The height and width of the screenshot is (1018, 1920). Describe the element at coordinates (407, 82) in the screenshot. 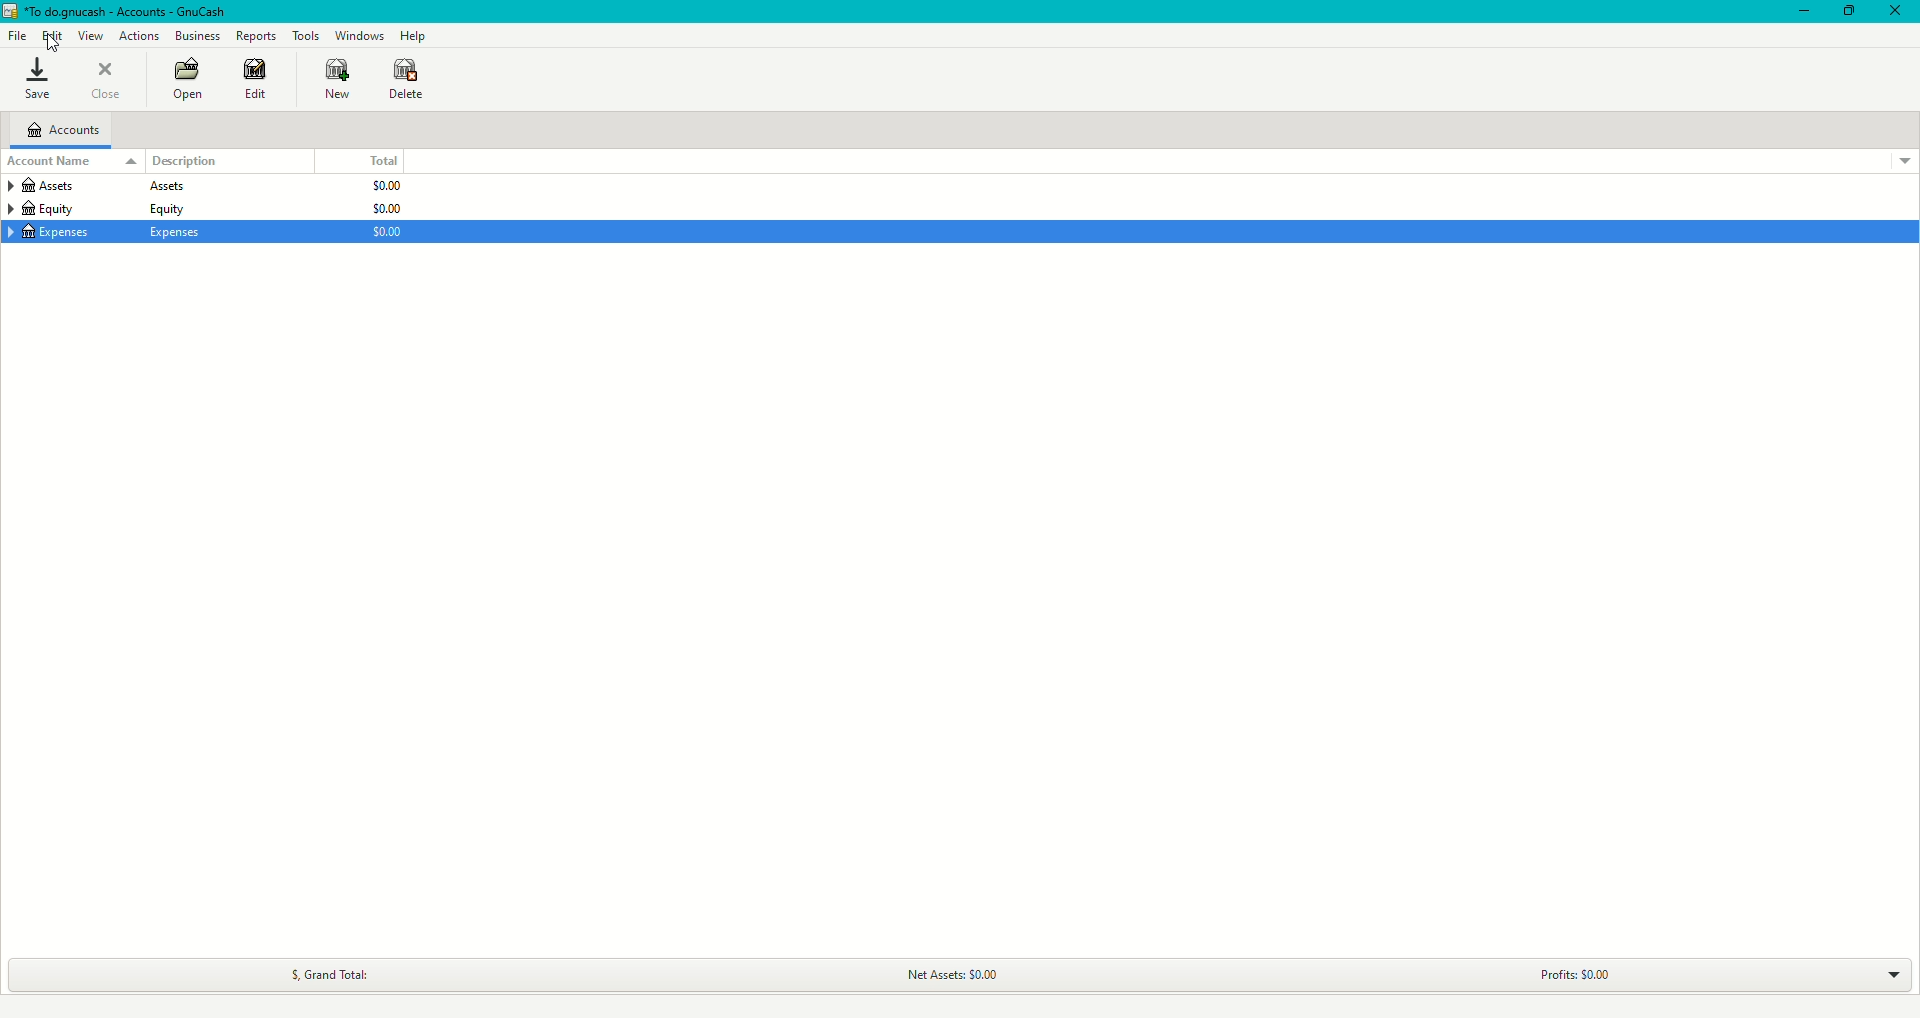

I see `Delete` at that location.